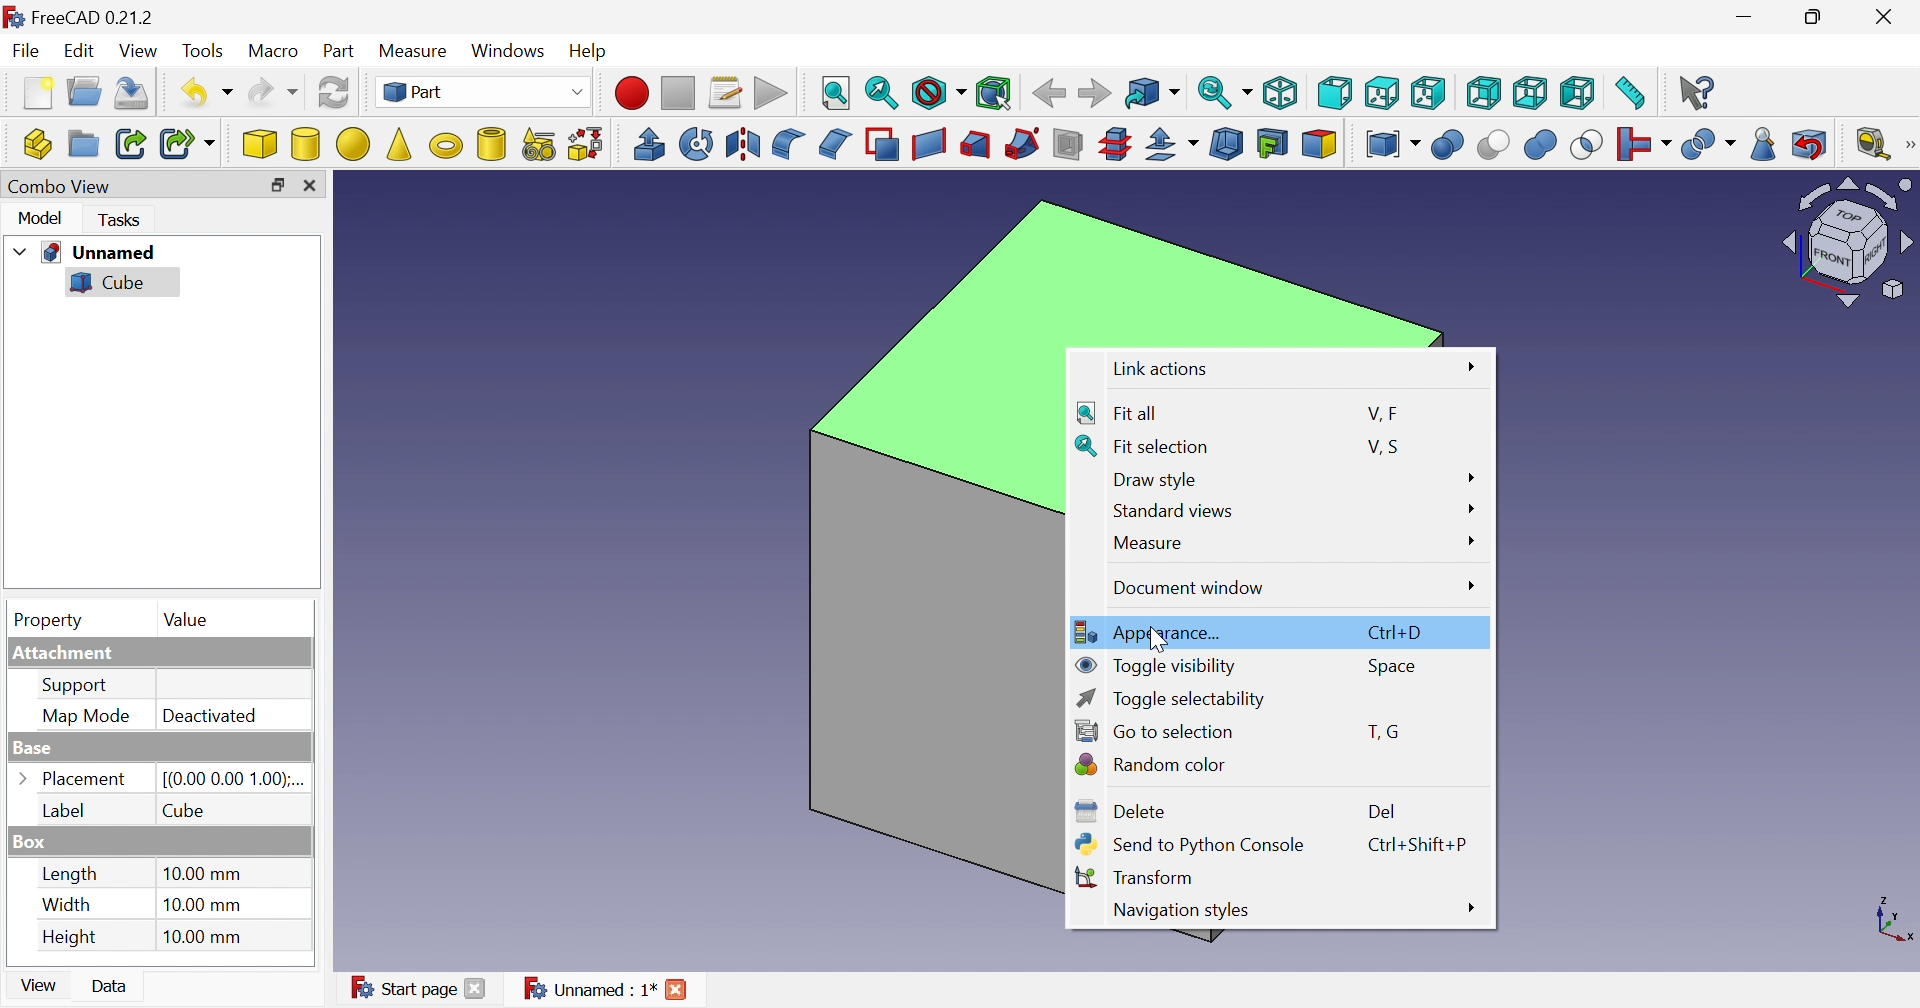  Describe the element at coordinates (418, 53) in the screenshot. I see `Measure` at that location.